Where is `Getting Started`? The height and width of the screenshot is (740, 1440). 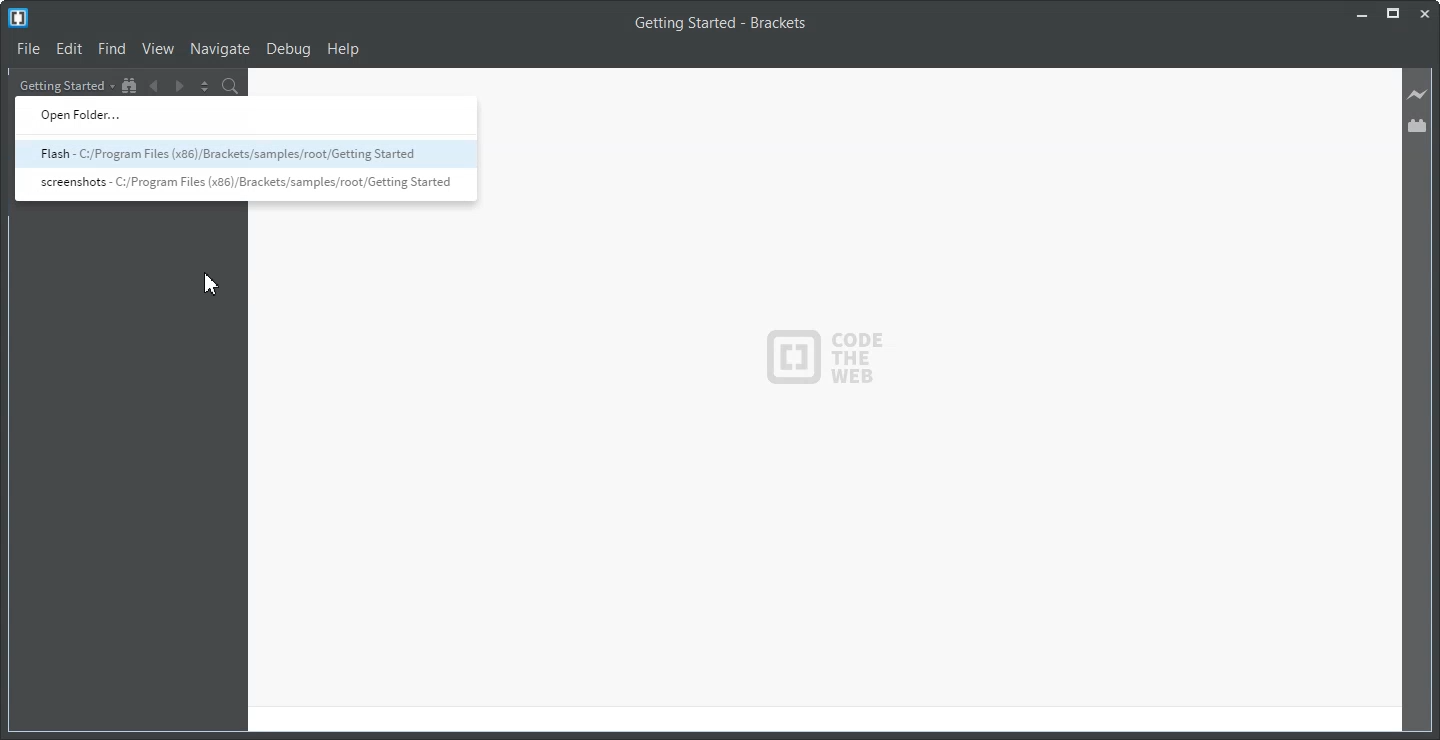
Getting Started is located at coordinates (65, 85).